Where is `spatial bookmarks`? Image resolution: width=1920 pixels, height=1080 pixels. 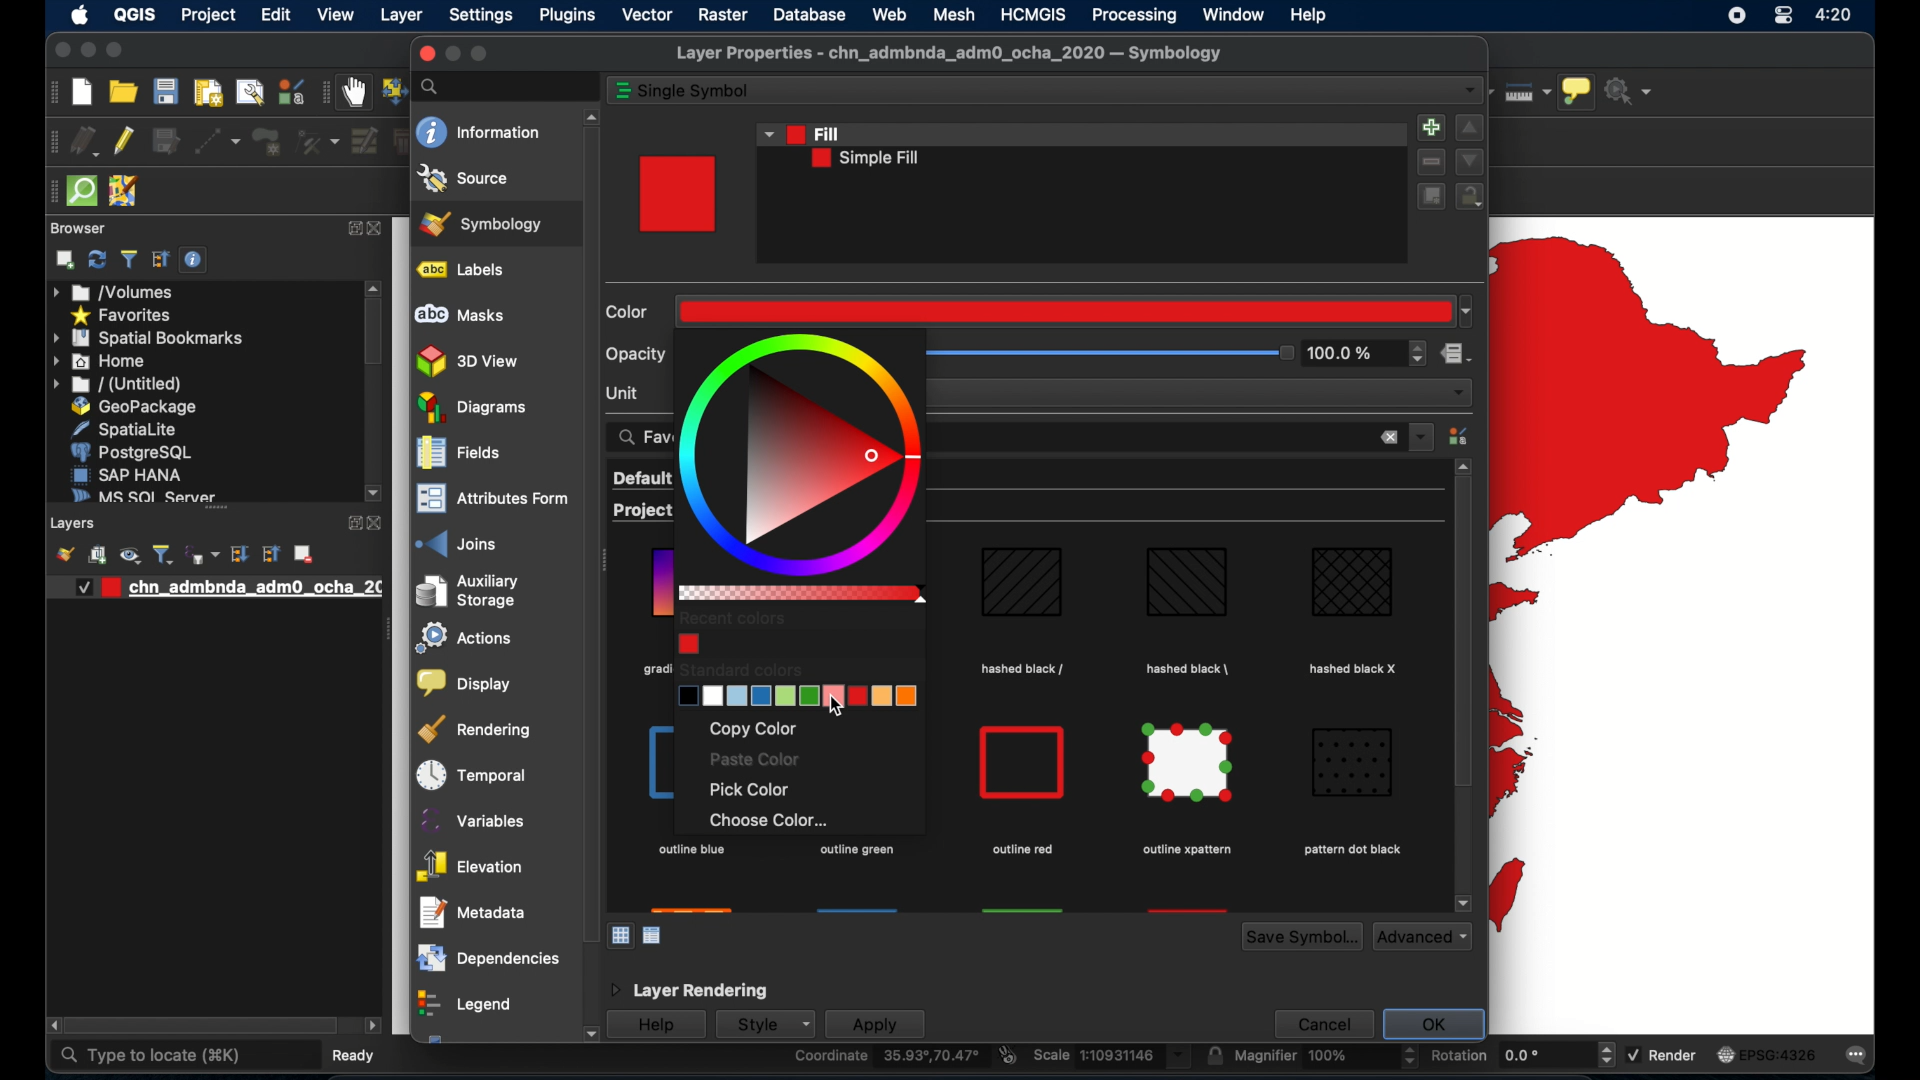
spatial bookmarks is located at coordinates (149, 338).